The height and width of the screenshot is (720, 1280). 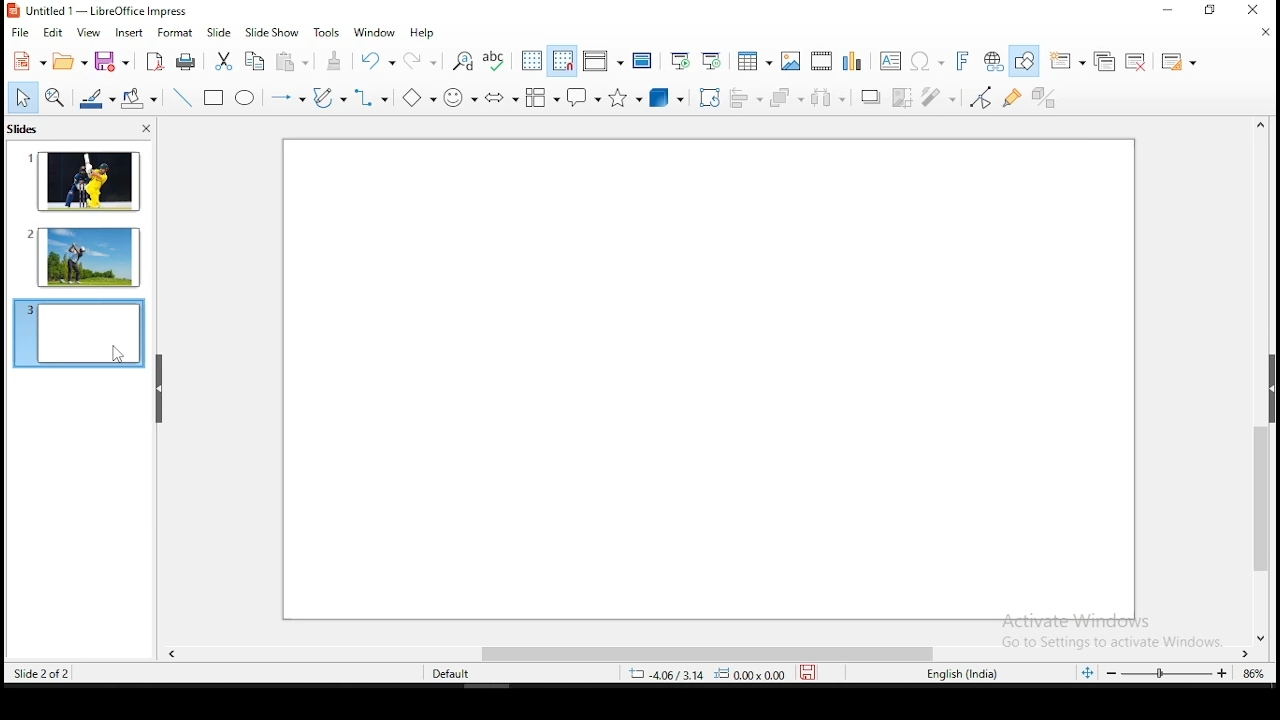 I want to click on icon , so click(x=12, y=10).